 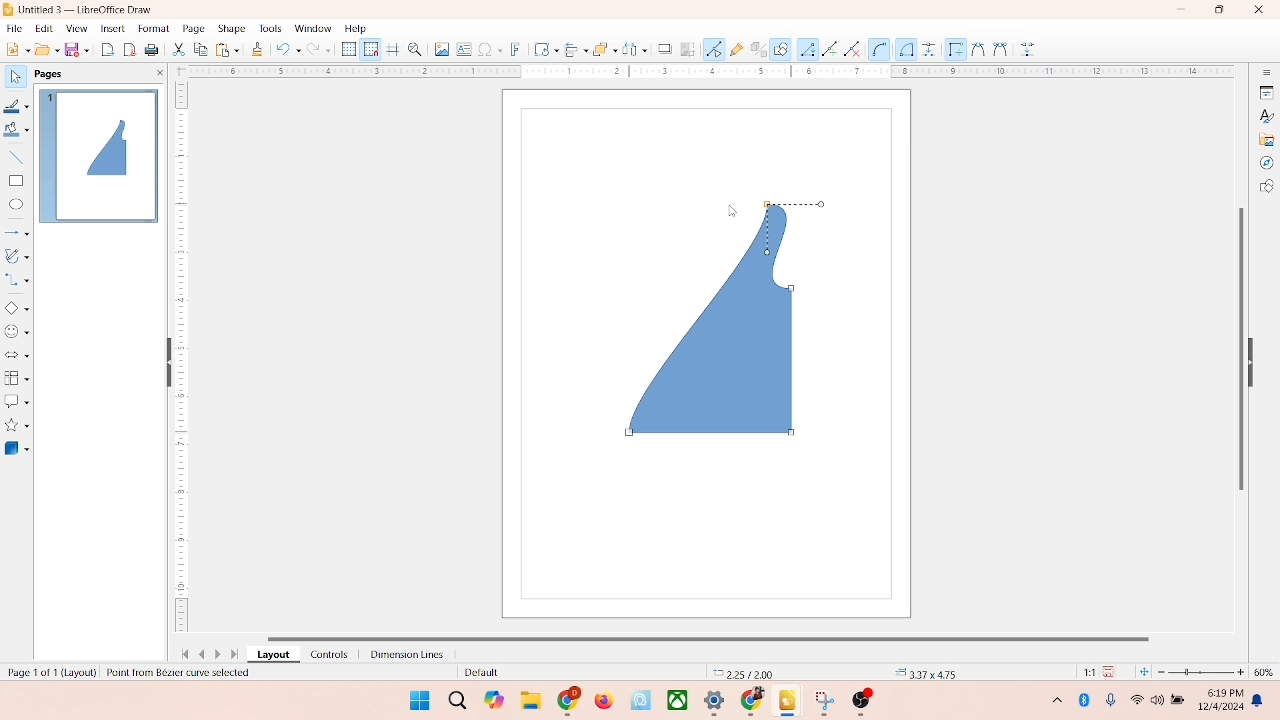 I want to click on star and banners, so click(x=19, y=425).